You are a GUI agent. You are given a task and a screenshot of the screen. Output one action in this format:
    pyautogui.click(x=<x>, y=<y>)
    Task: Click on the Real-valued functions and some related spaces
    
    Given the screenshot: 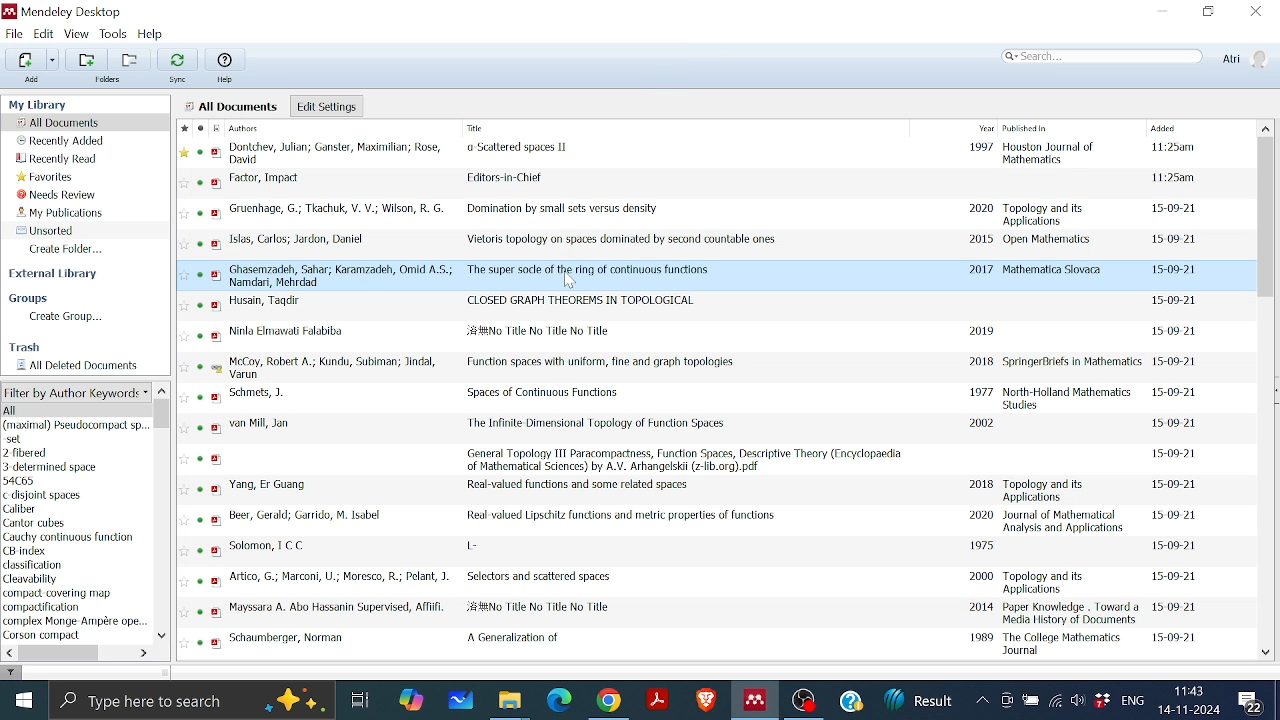 What is the action you would take?
    pyautogui.click(x=707, y=491)
    